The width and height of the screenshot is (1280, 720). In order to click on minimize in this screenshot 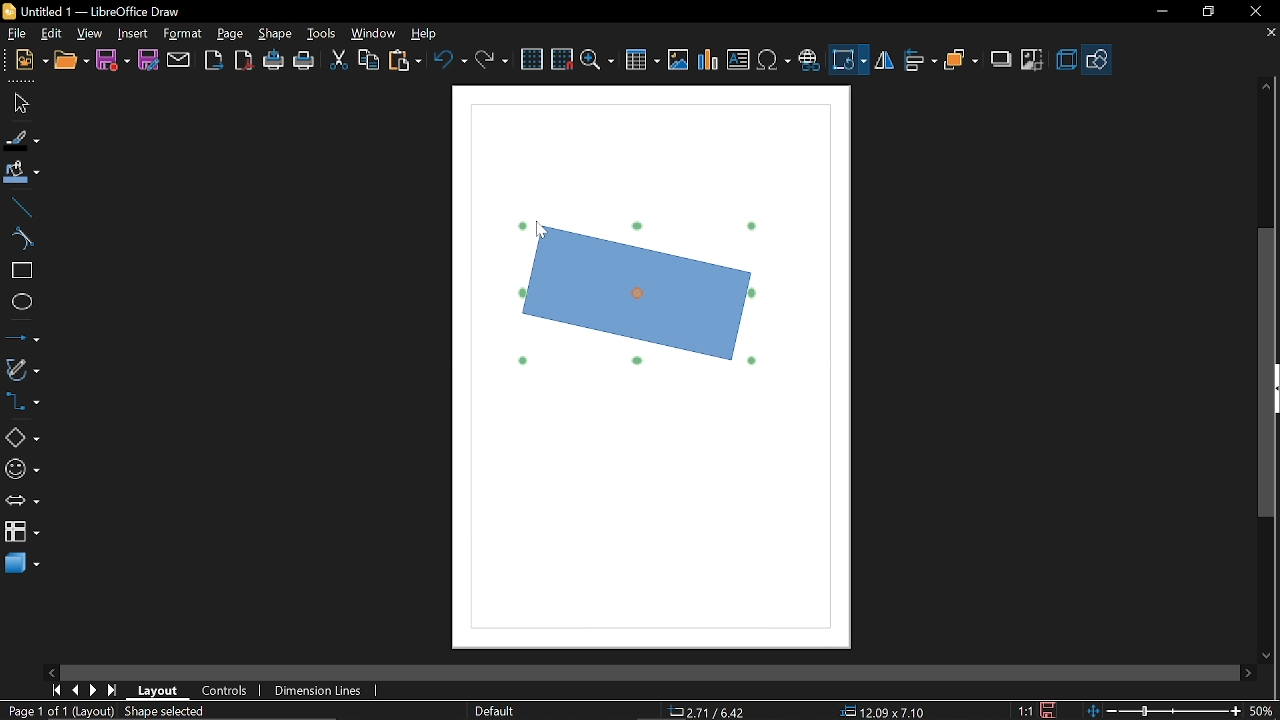, I will do `click(1161, 12)`.